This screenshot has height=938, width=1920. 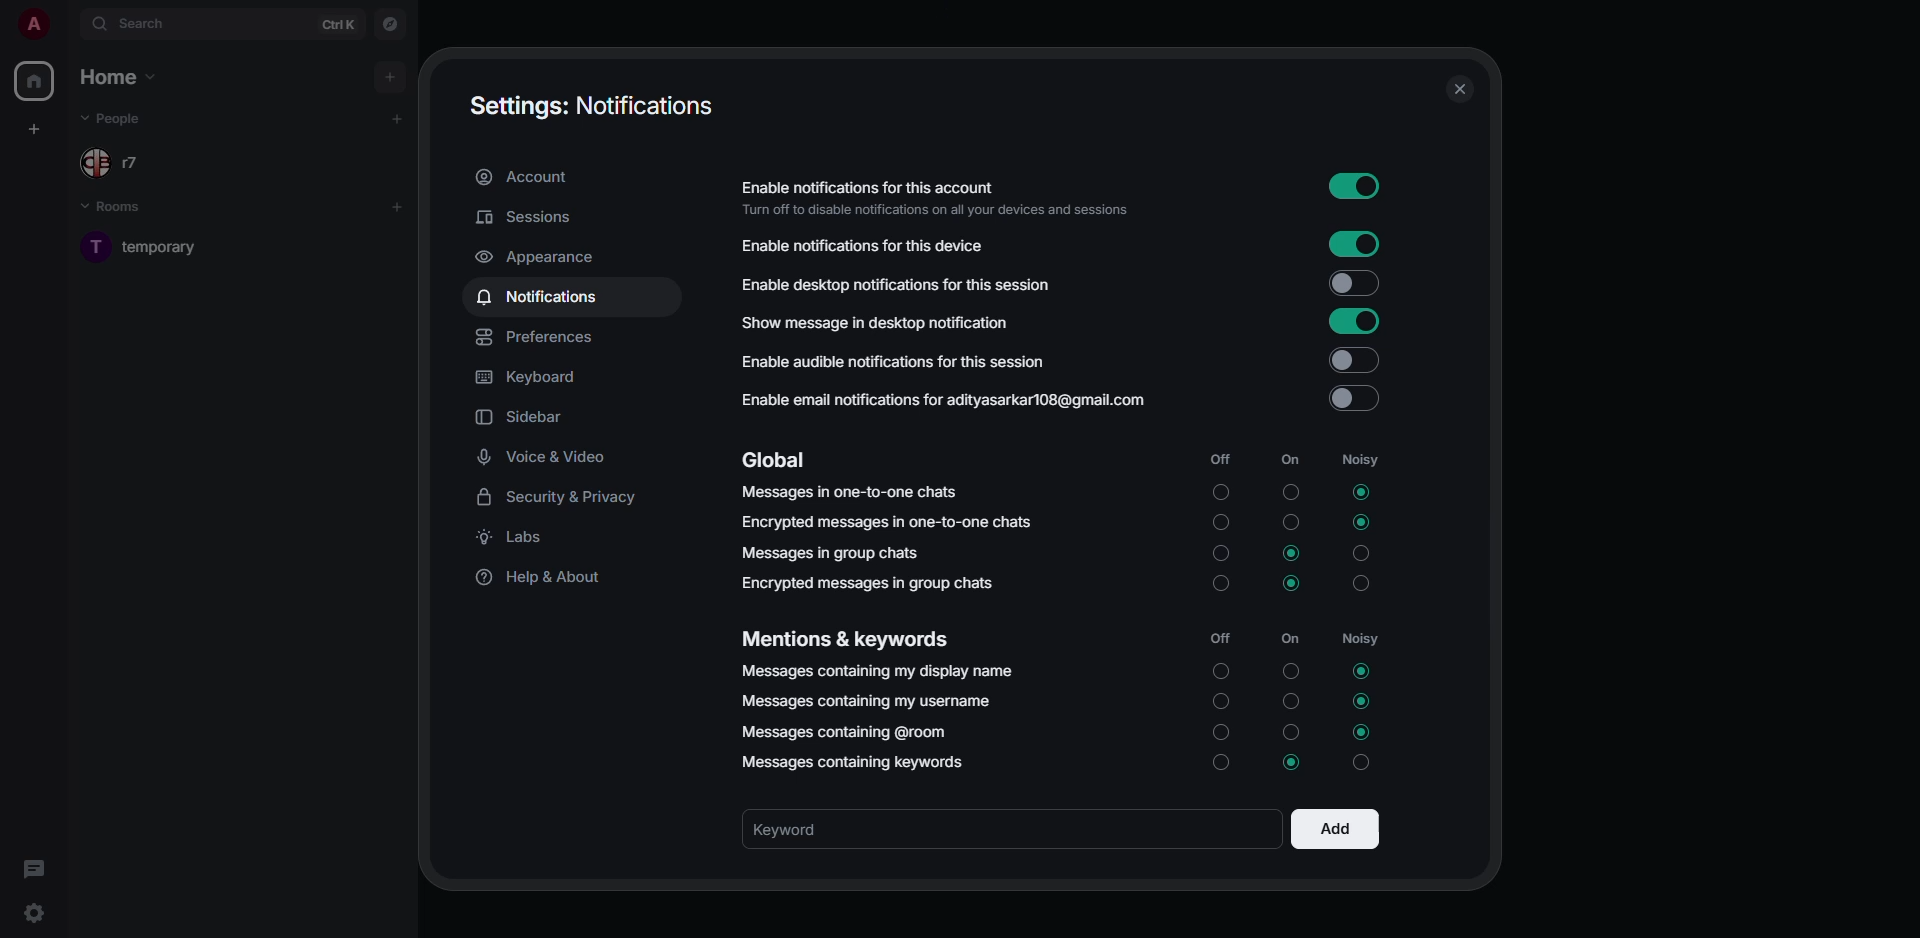 I want to click on on, so click(x=1294, y=636).